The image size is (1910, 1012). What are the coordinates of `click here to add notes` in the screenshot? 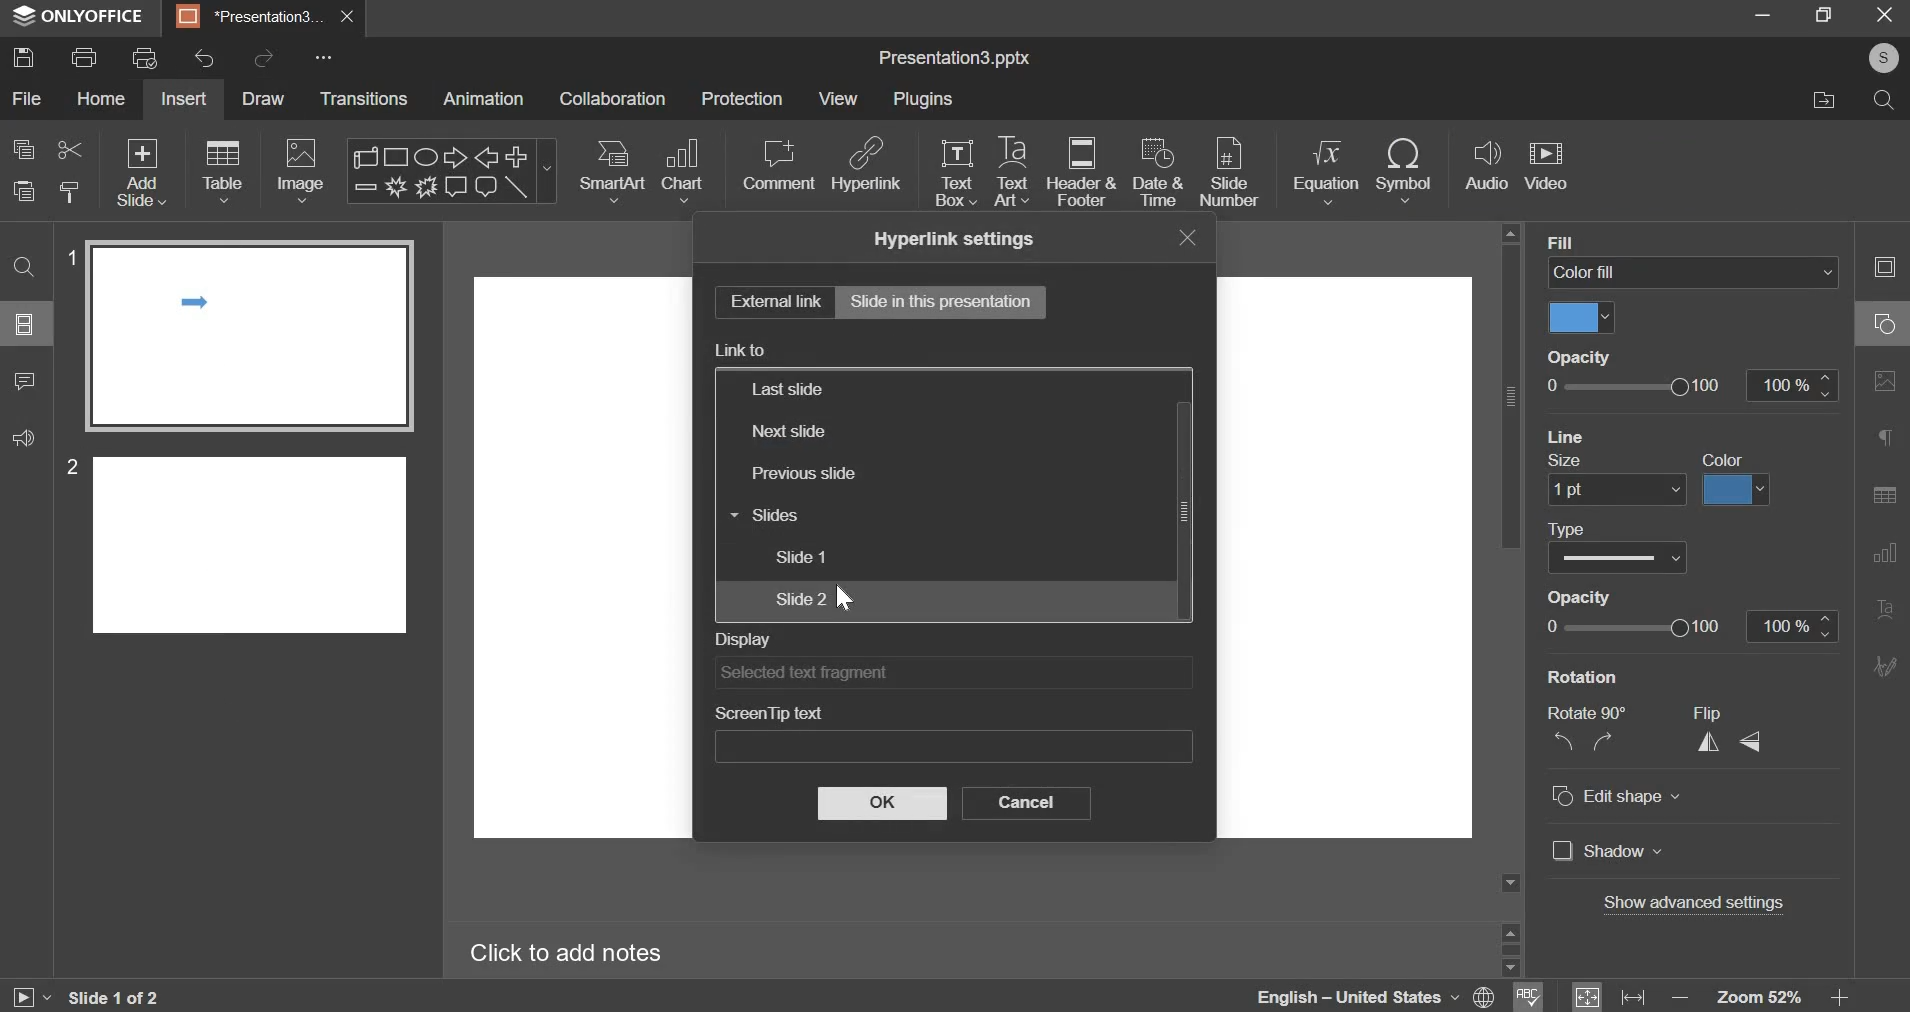 It's located at (566, 954).